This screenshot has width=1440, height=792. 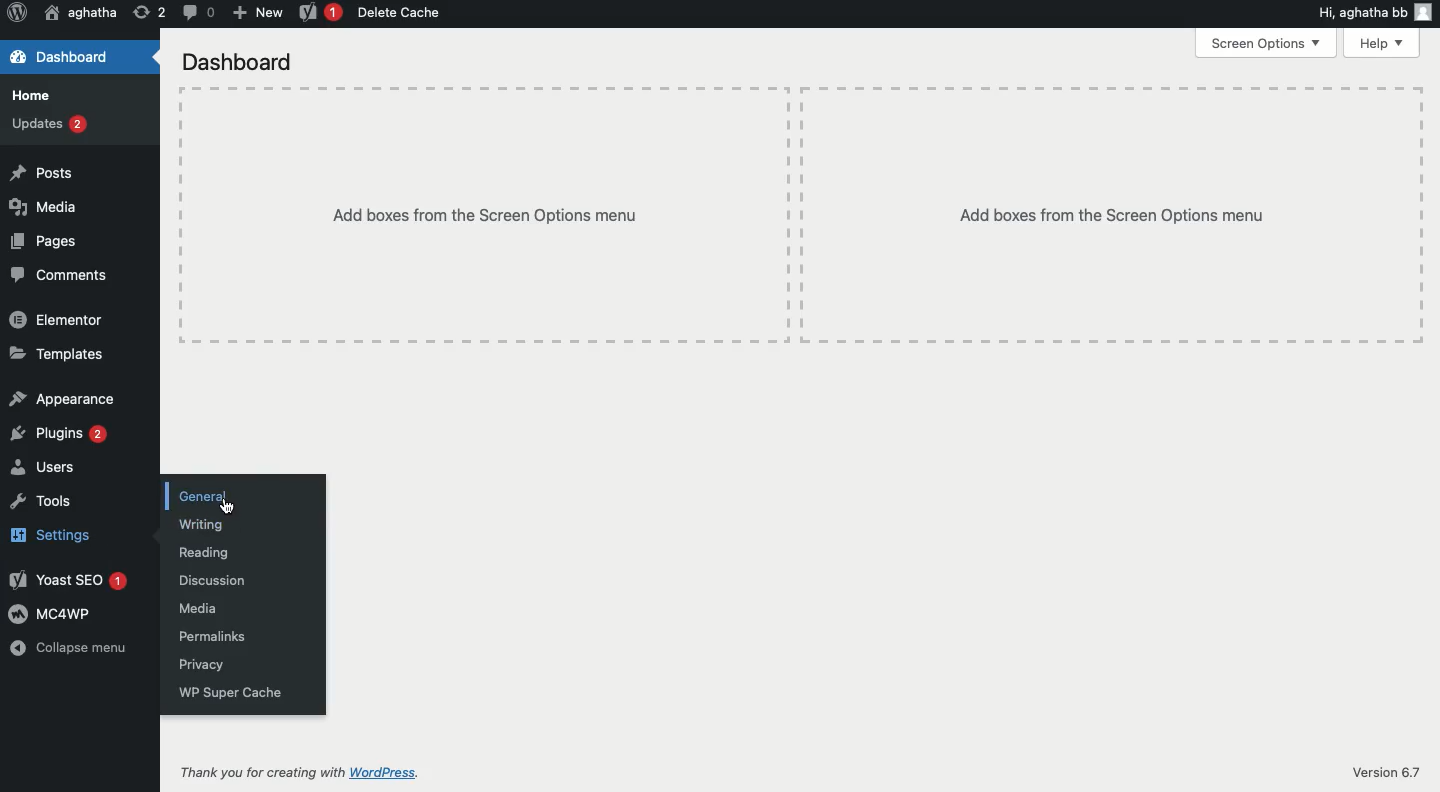 I want to click on Thank vou for creating with, so click(x=263, y=771).